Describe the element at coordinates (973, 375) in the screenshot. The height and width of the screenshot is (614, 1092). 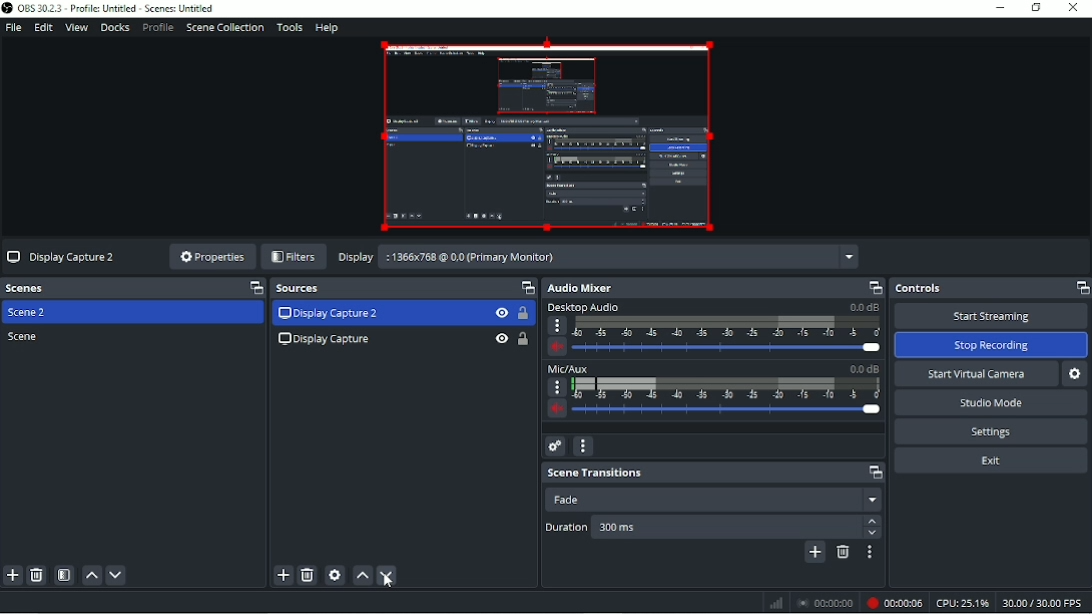
I see `Start virtual camera` at that location.